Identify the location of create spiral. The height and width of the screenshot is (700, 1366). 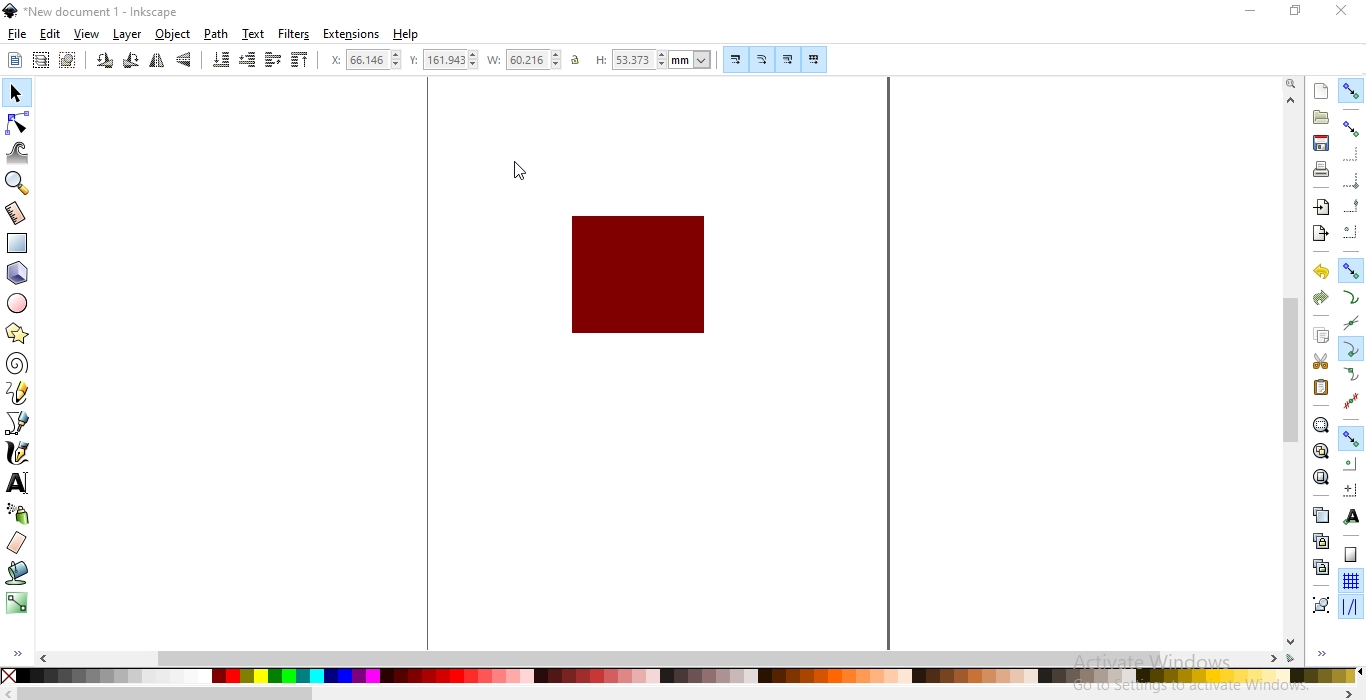
(16, 364).